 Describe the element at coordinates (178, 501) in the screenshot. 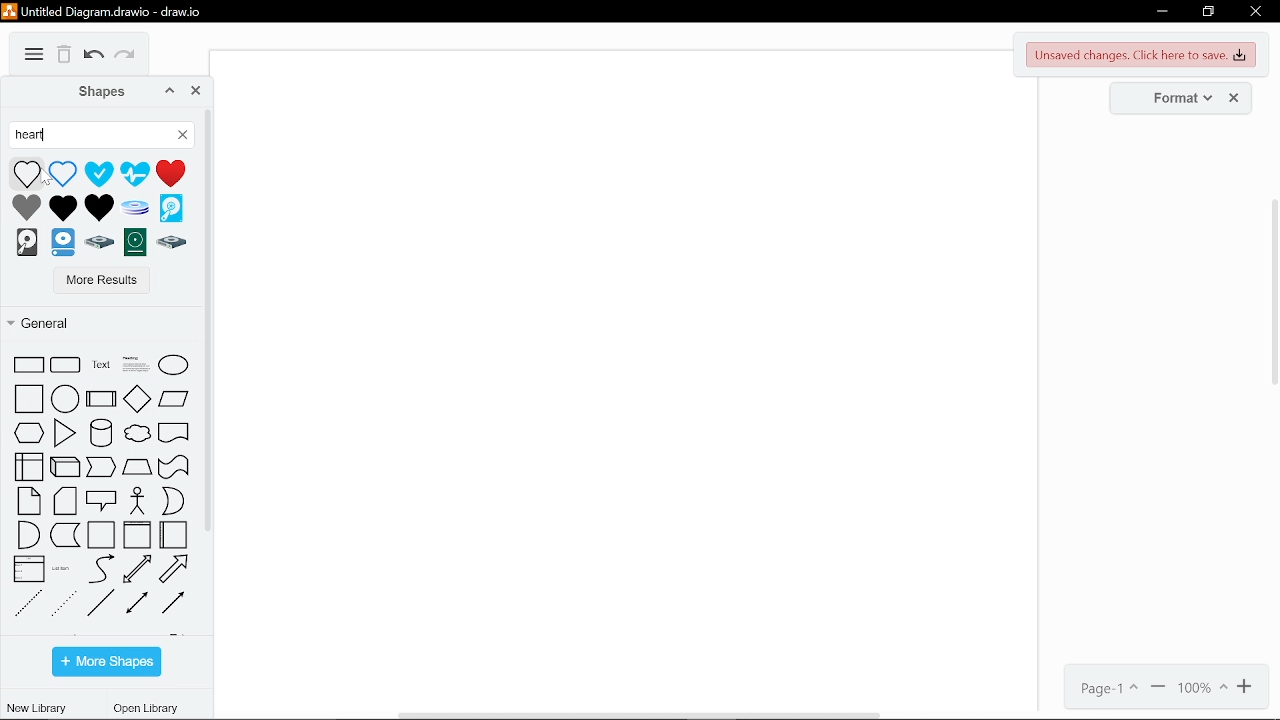

I see `or` at that location.